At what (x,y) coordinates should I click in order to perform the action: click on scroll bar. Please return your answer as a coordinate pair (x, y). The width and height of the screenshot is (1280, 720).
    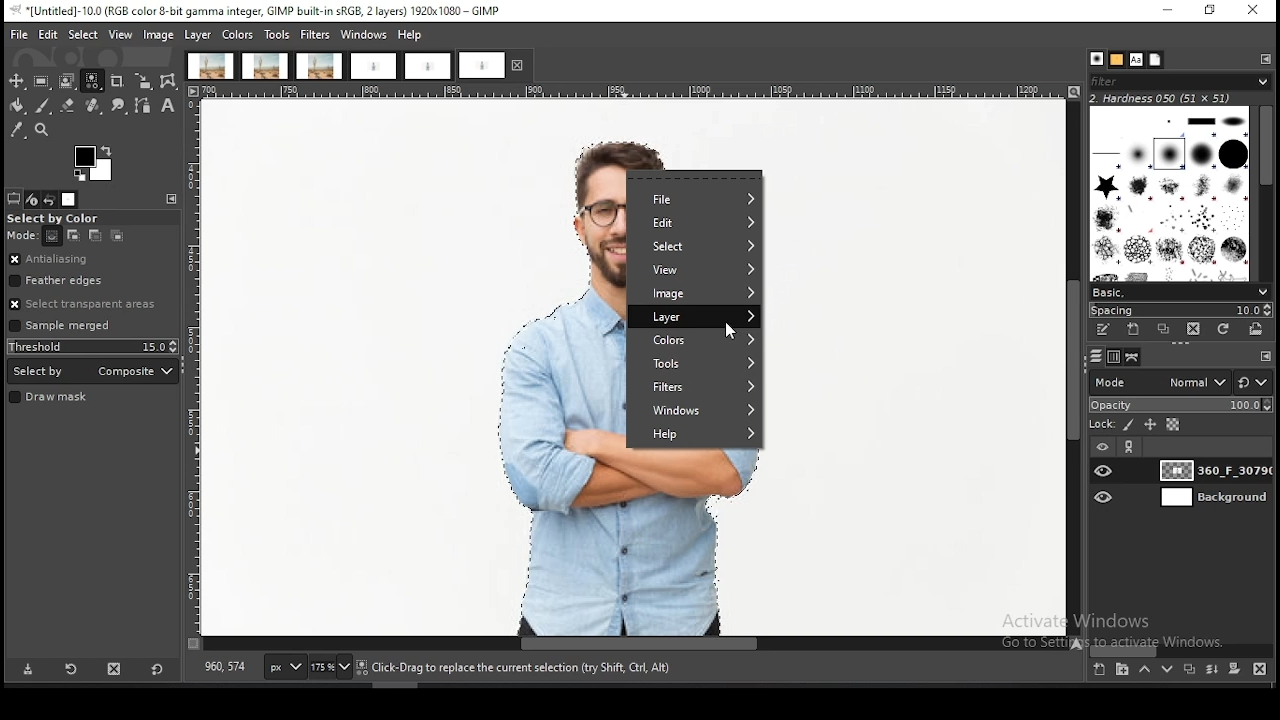
    Looking at the image, I should click on (1264, 194).